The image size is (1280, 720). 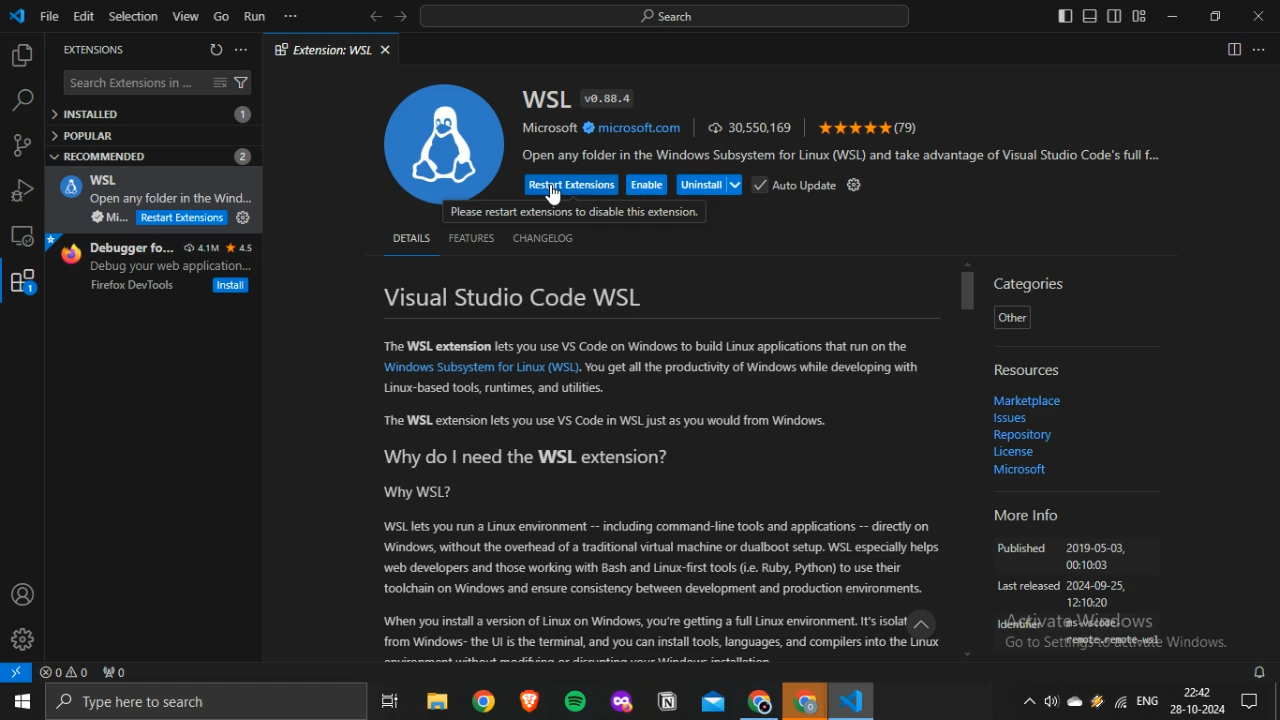 I want to click on VScode, so click(x=850, y=700).